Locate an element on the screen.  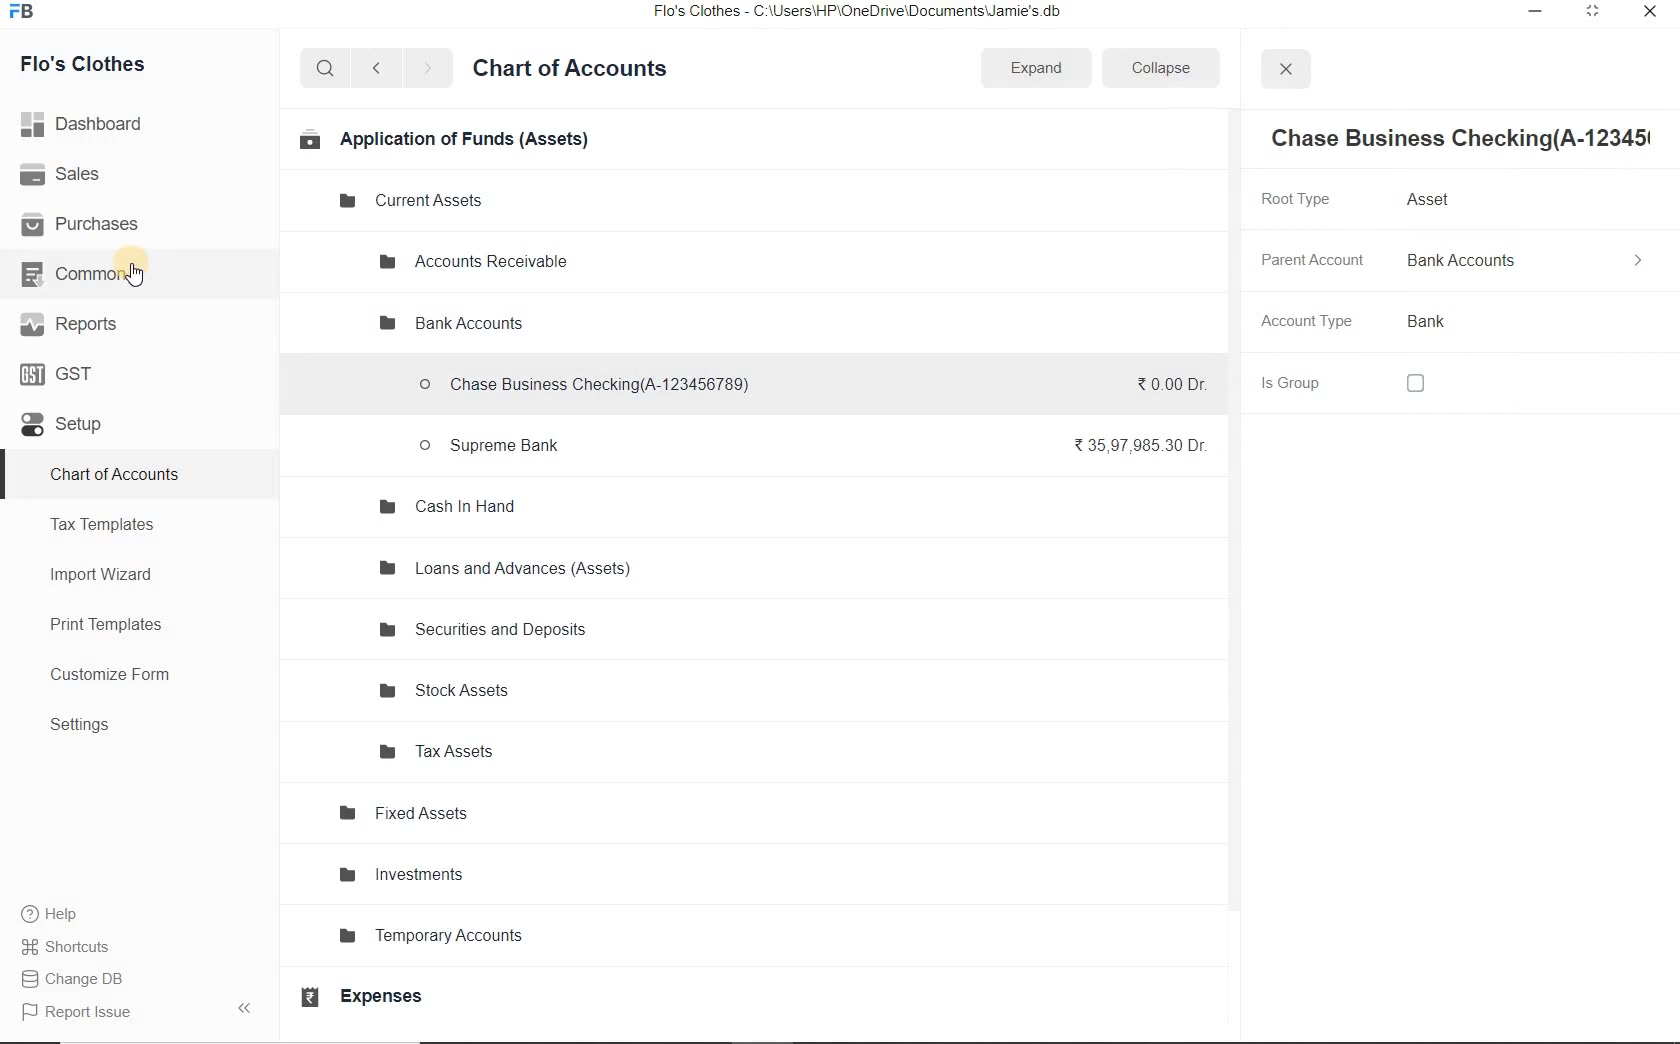
Reports is located at coordinates (70, 325).